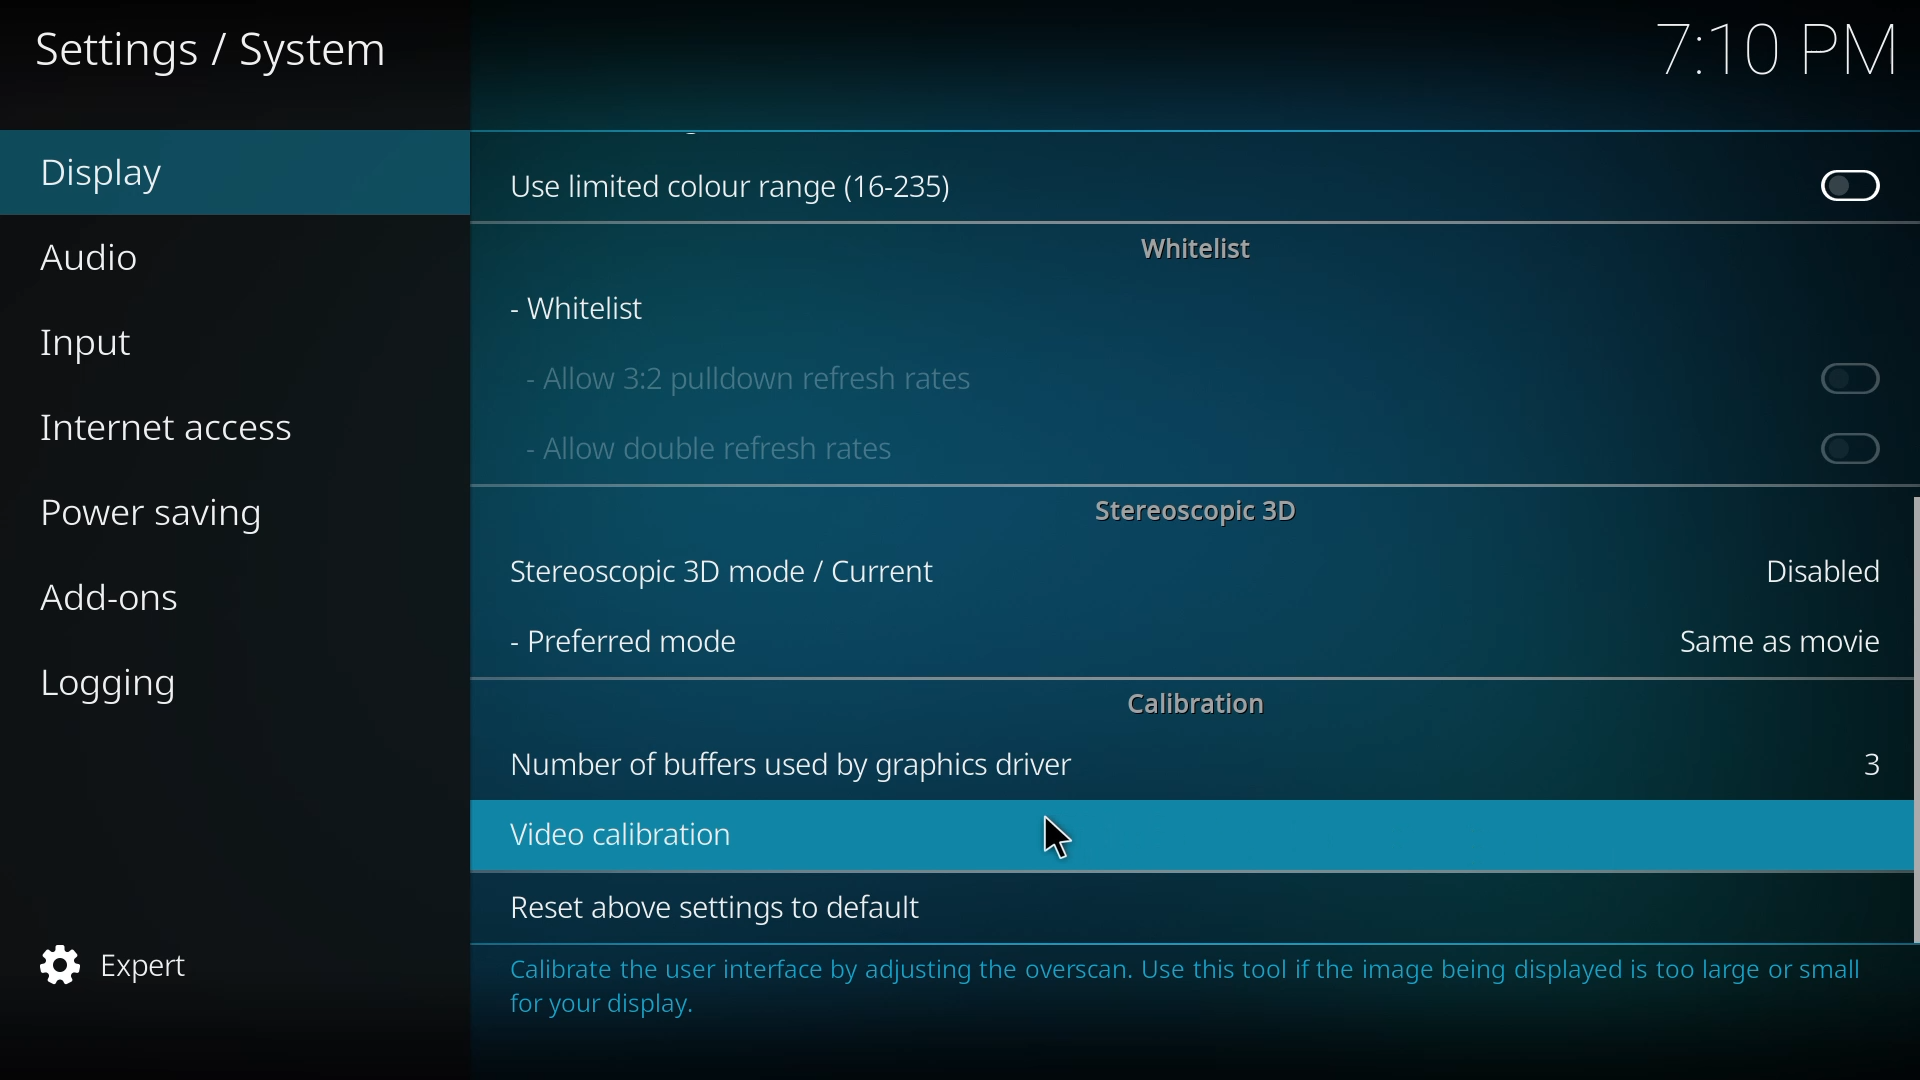 The width and height of the screenshot is (1920, 1080). I want to click on enable, so click(1854, 377).